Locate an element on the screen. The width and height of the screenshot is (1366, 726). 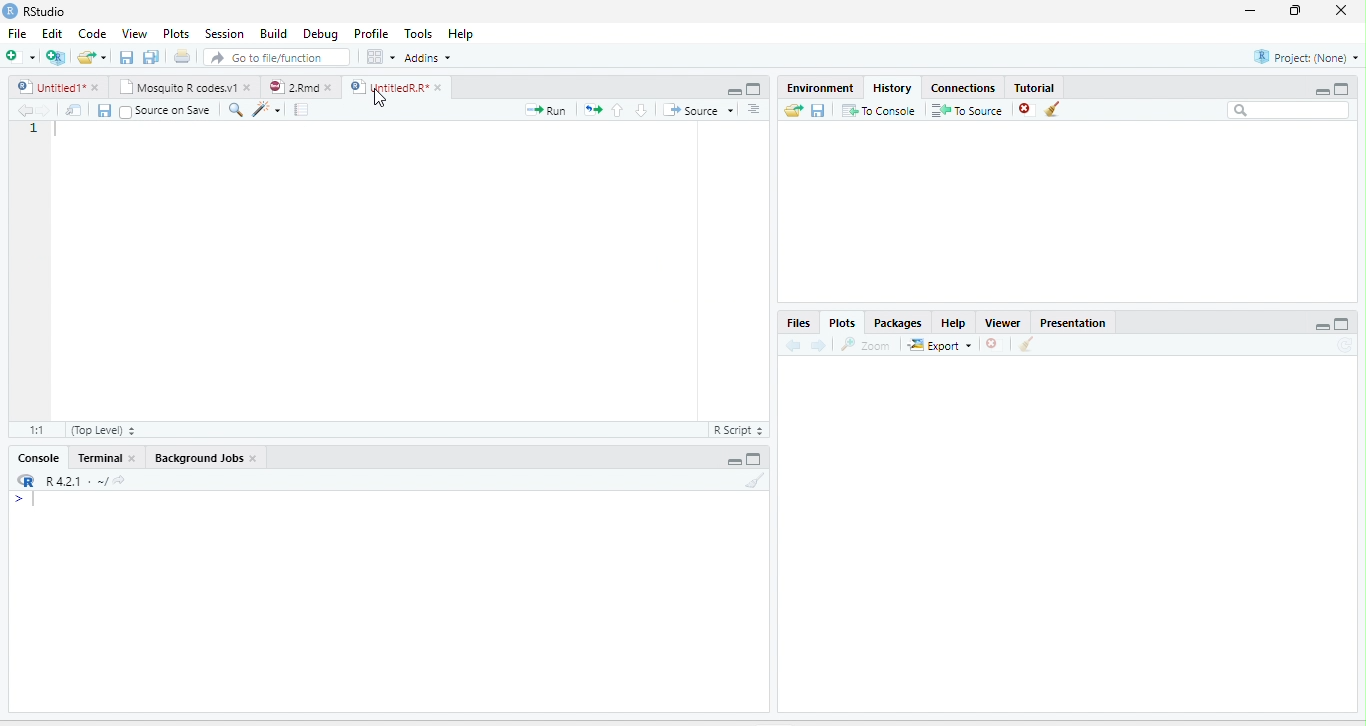
Go to previous section/chunk is located at coordinates (617, 109).